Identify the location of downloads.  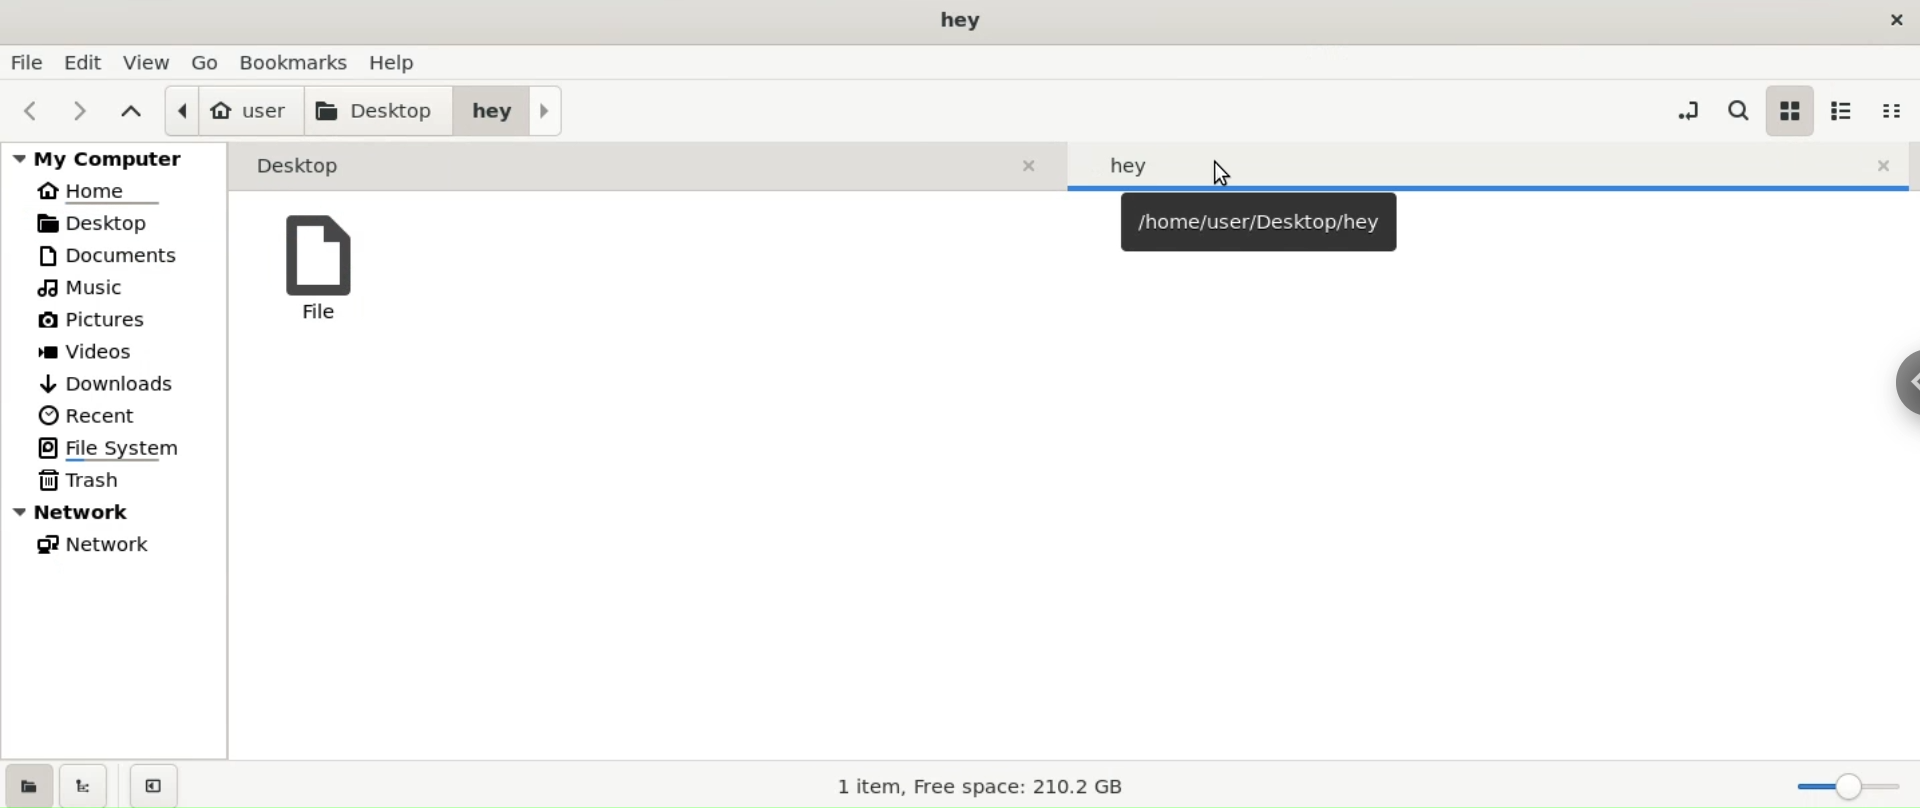
(118, 383).